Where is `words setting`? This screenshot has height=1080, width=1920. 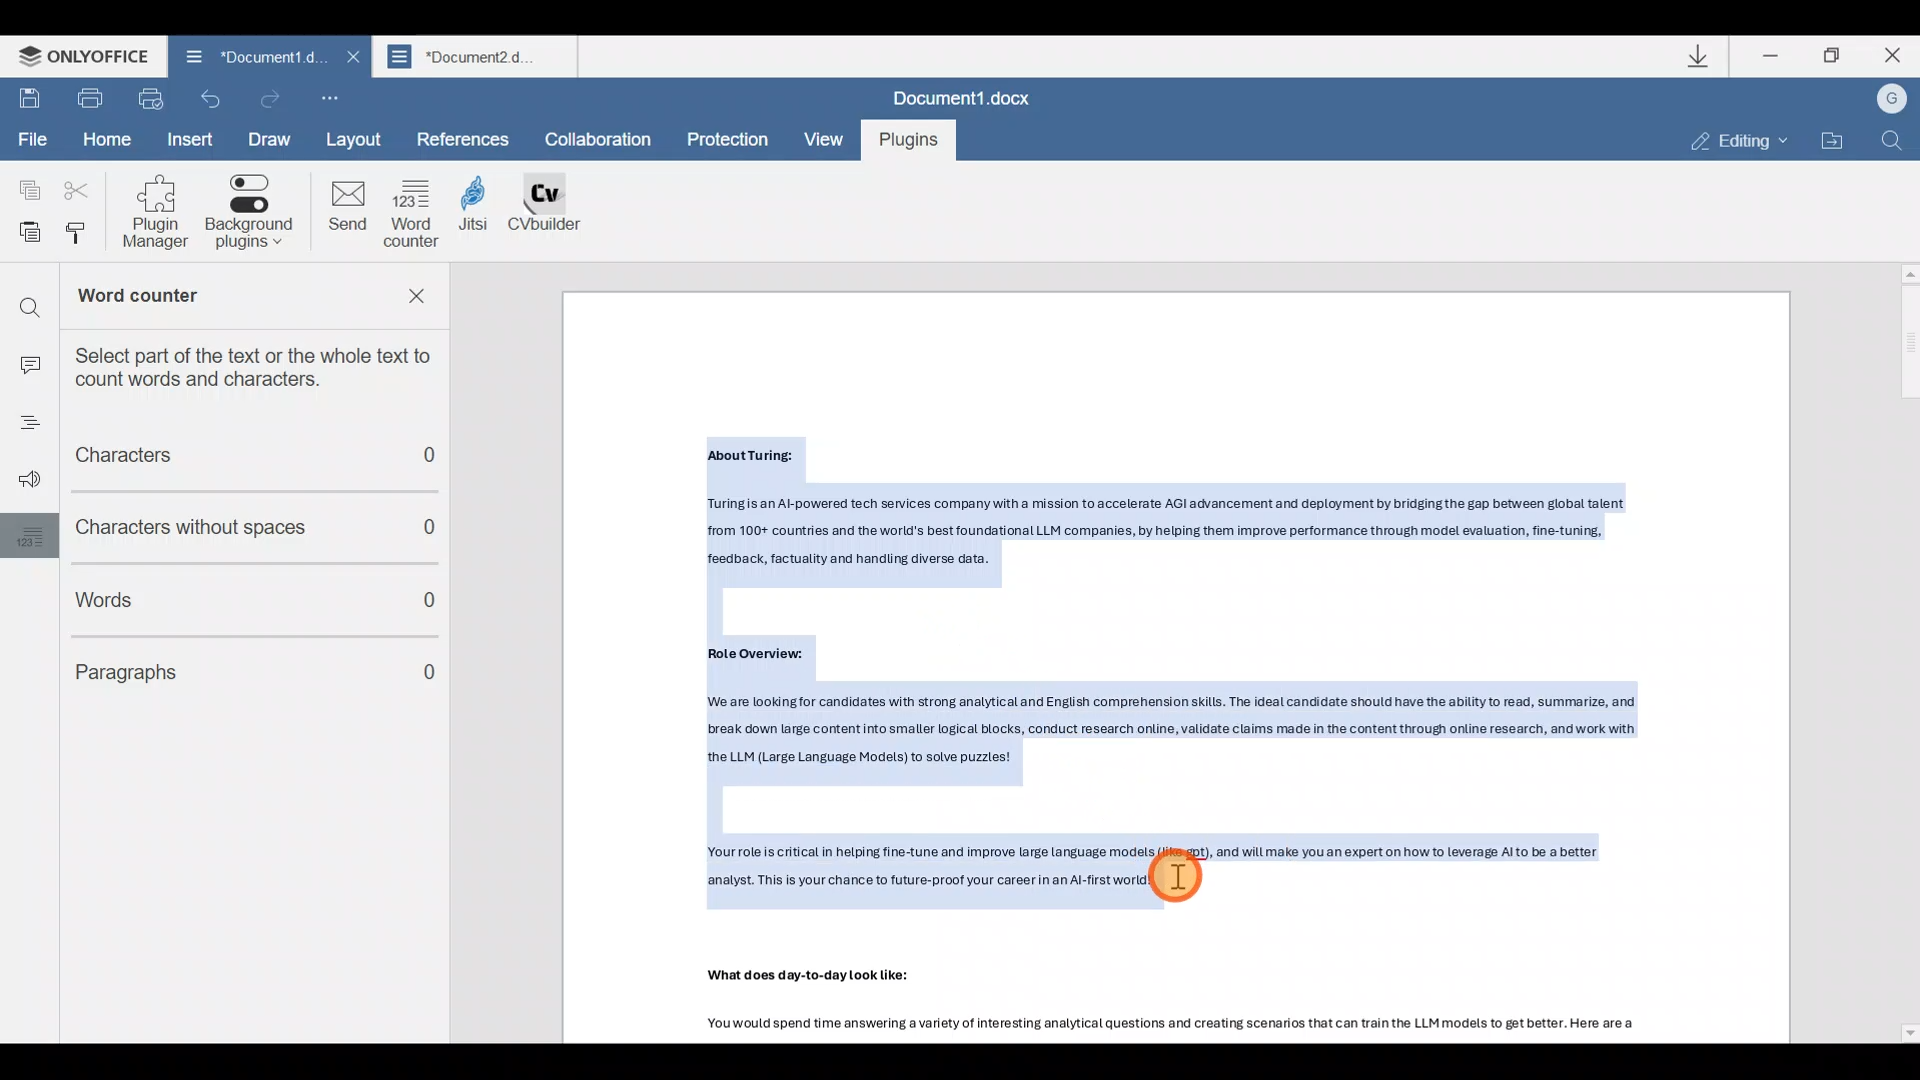
words setting is located at coordinates (25, 535).